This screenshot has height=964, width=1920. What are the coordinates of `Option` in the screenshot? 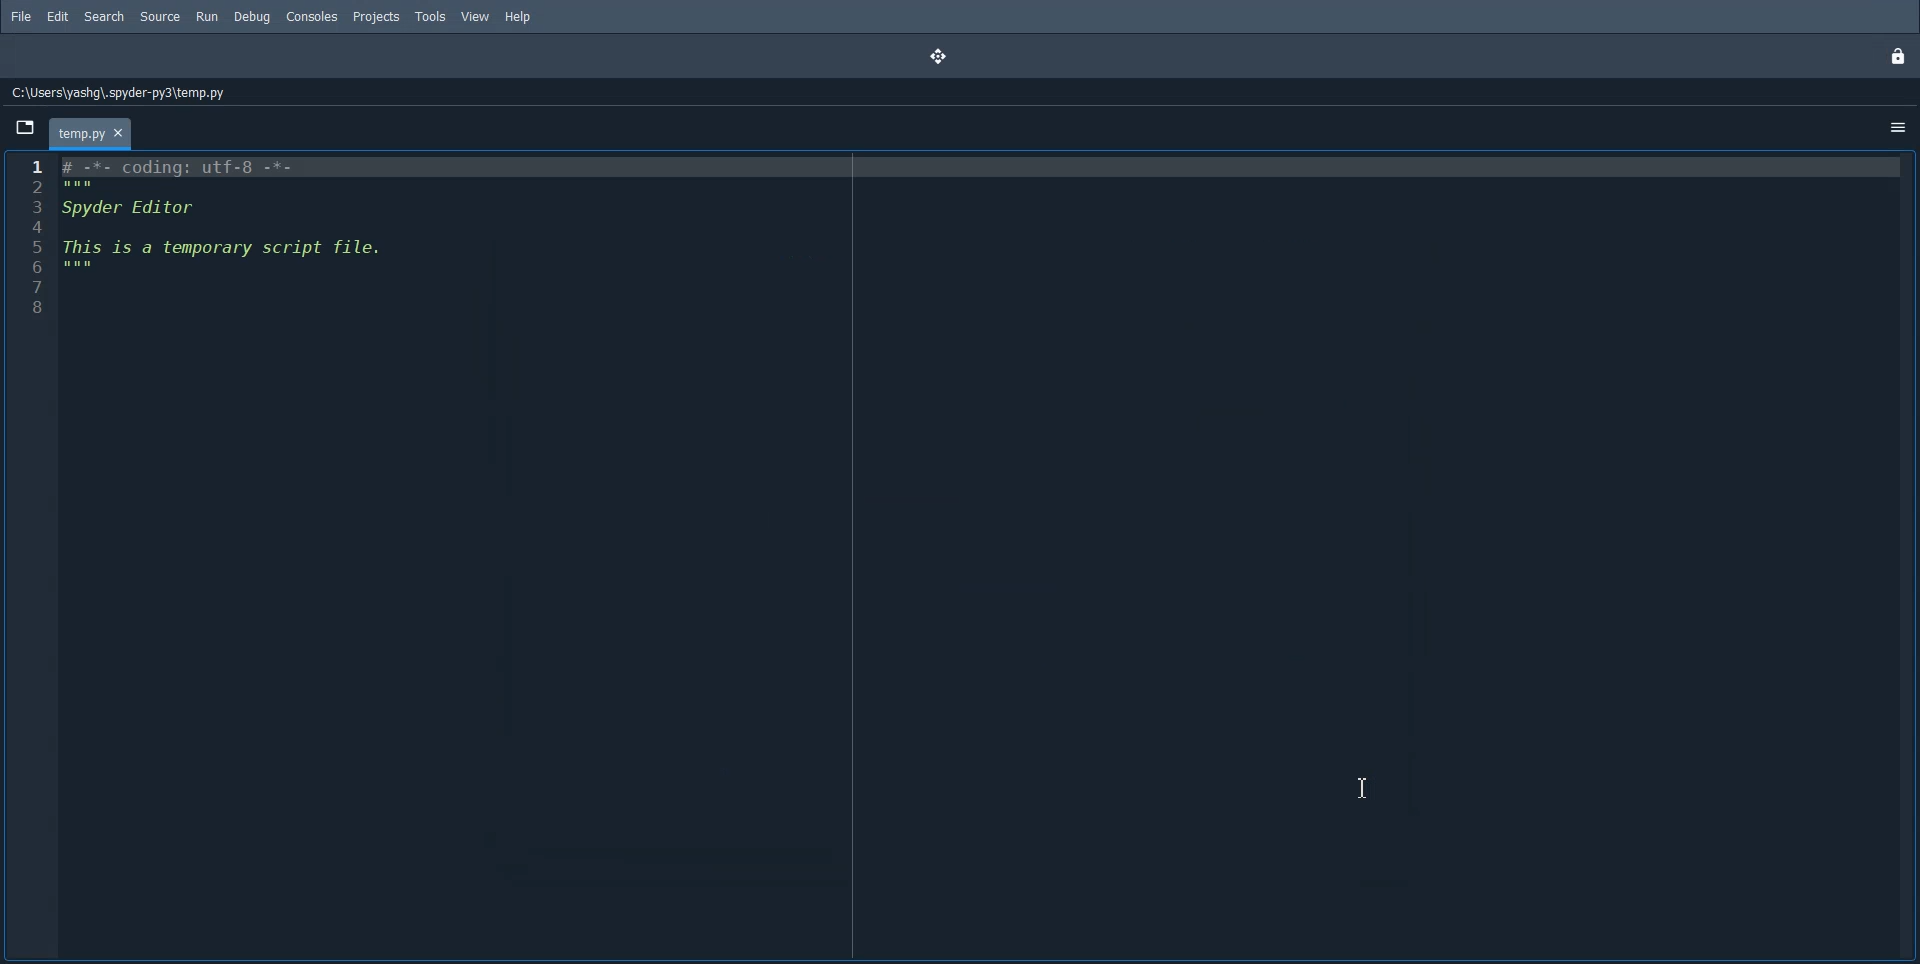 It's located at (1900, 129).